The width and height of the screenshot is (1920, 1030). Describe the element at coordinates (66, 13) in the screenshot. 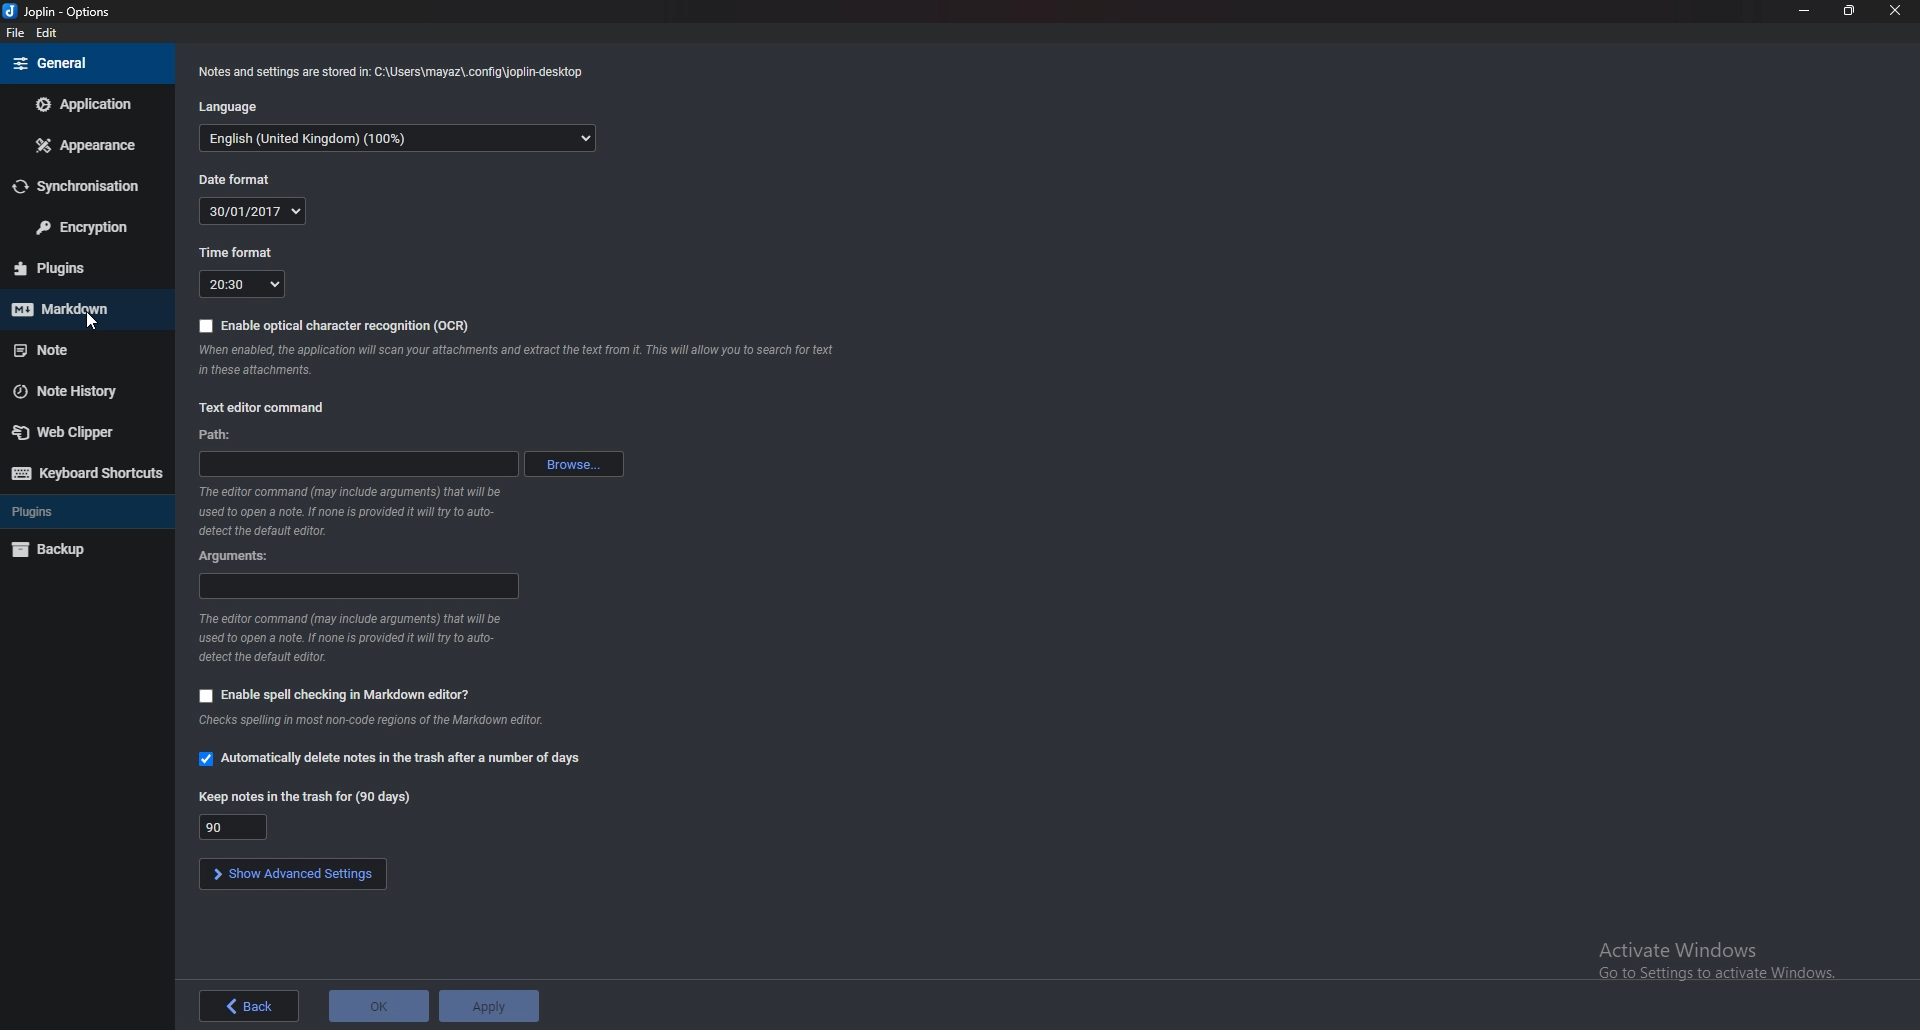

I see `options` at that location.